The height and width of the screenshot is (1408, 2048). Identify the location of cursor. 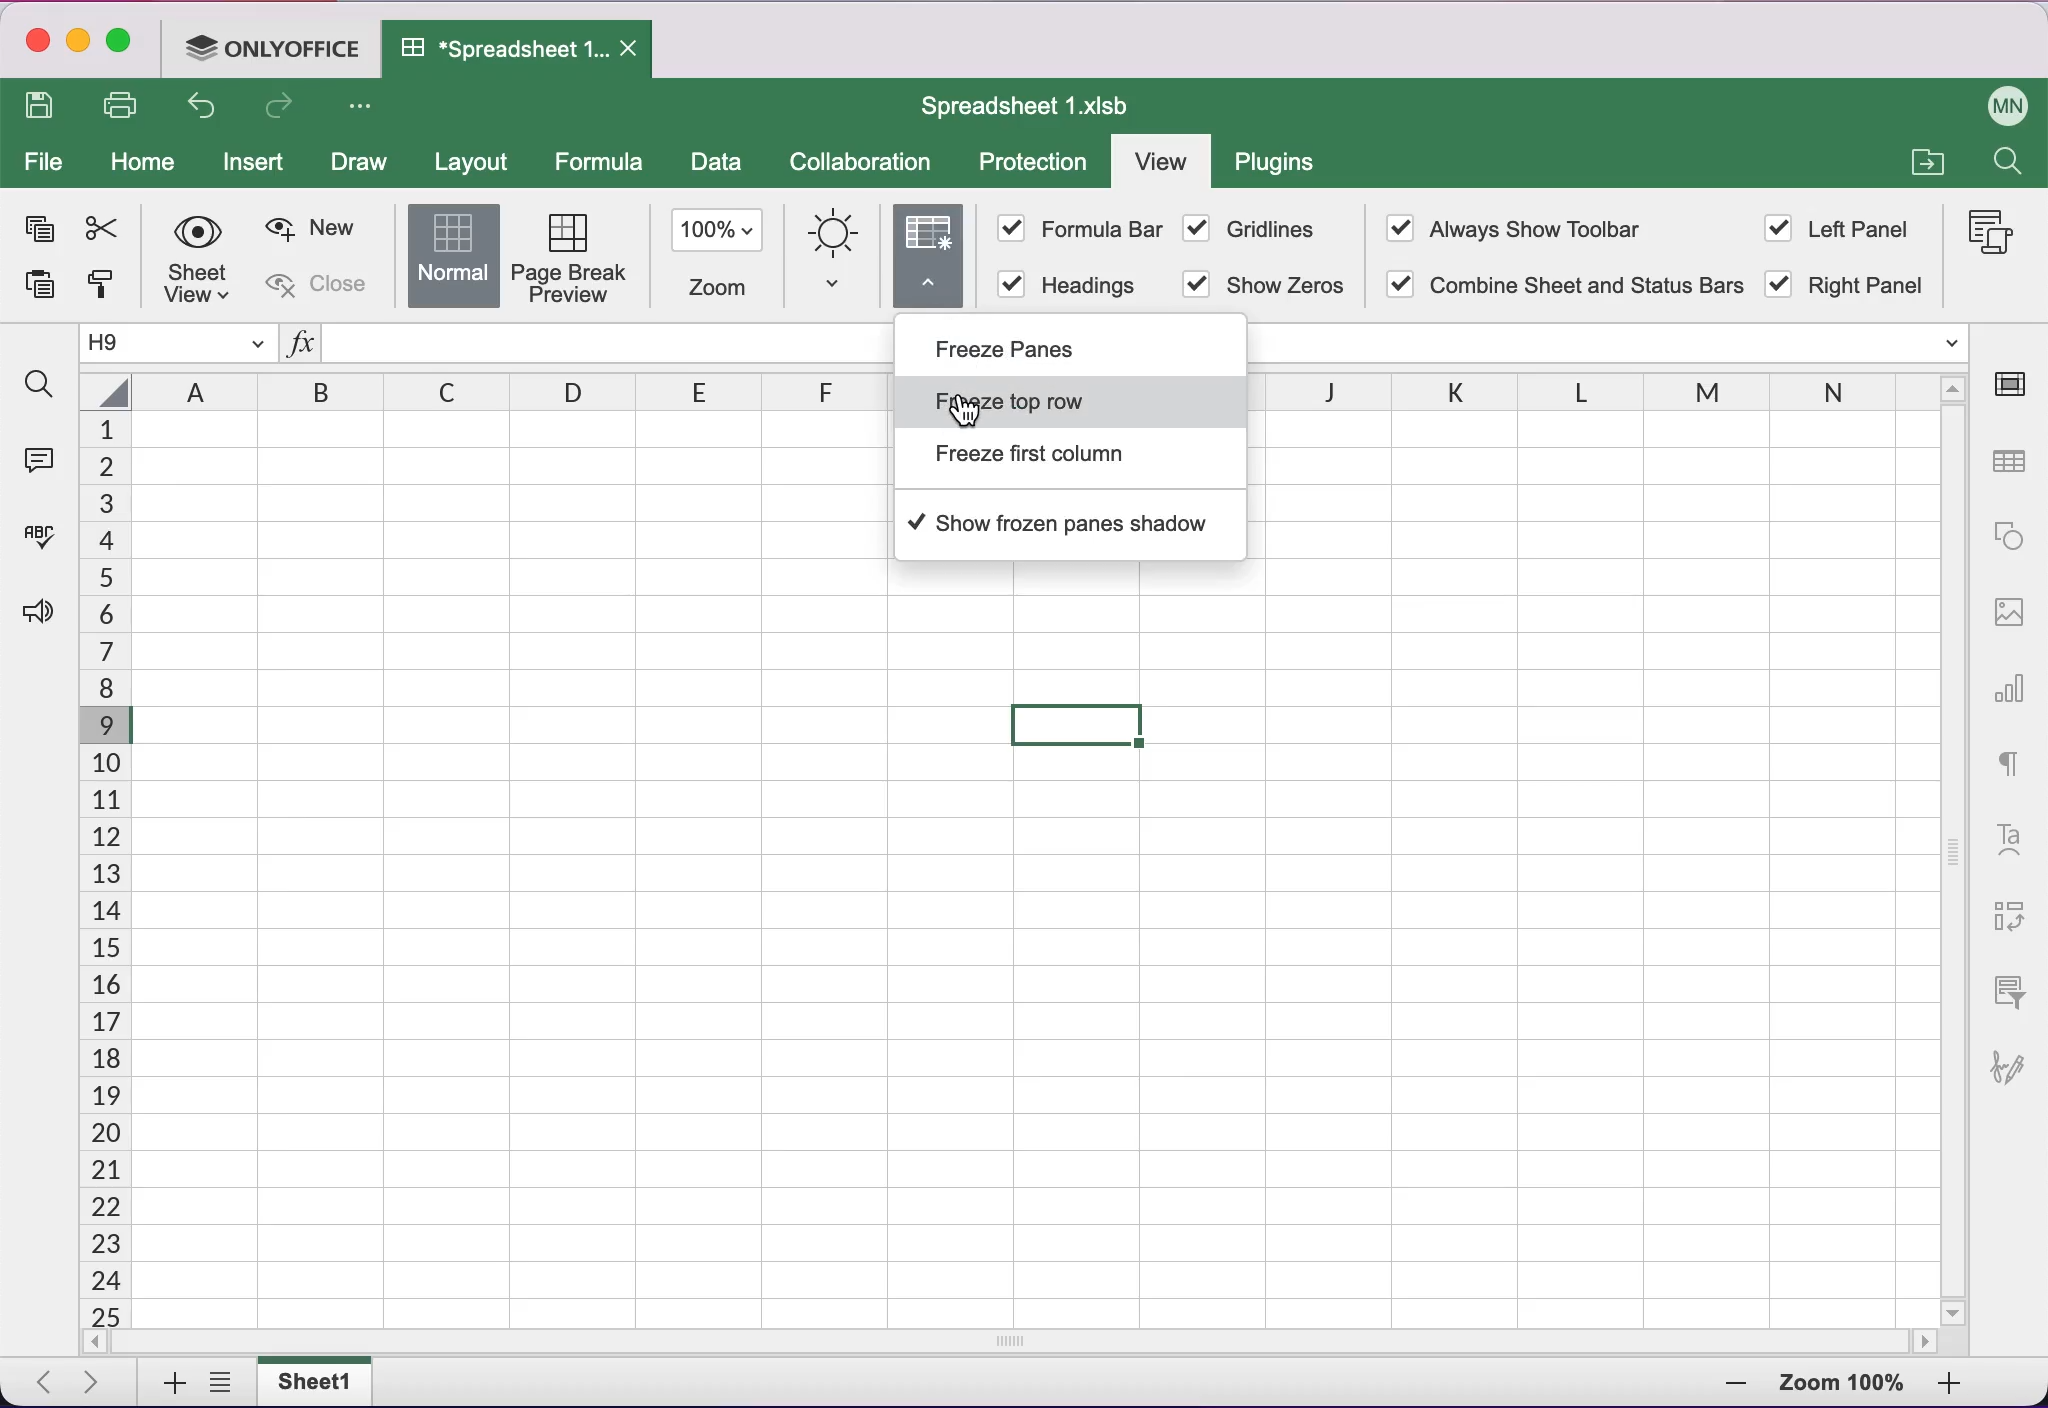
(962, 404).